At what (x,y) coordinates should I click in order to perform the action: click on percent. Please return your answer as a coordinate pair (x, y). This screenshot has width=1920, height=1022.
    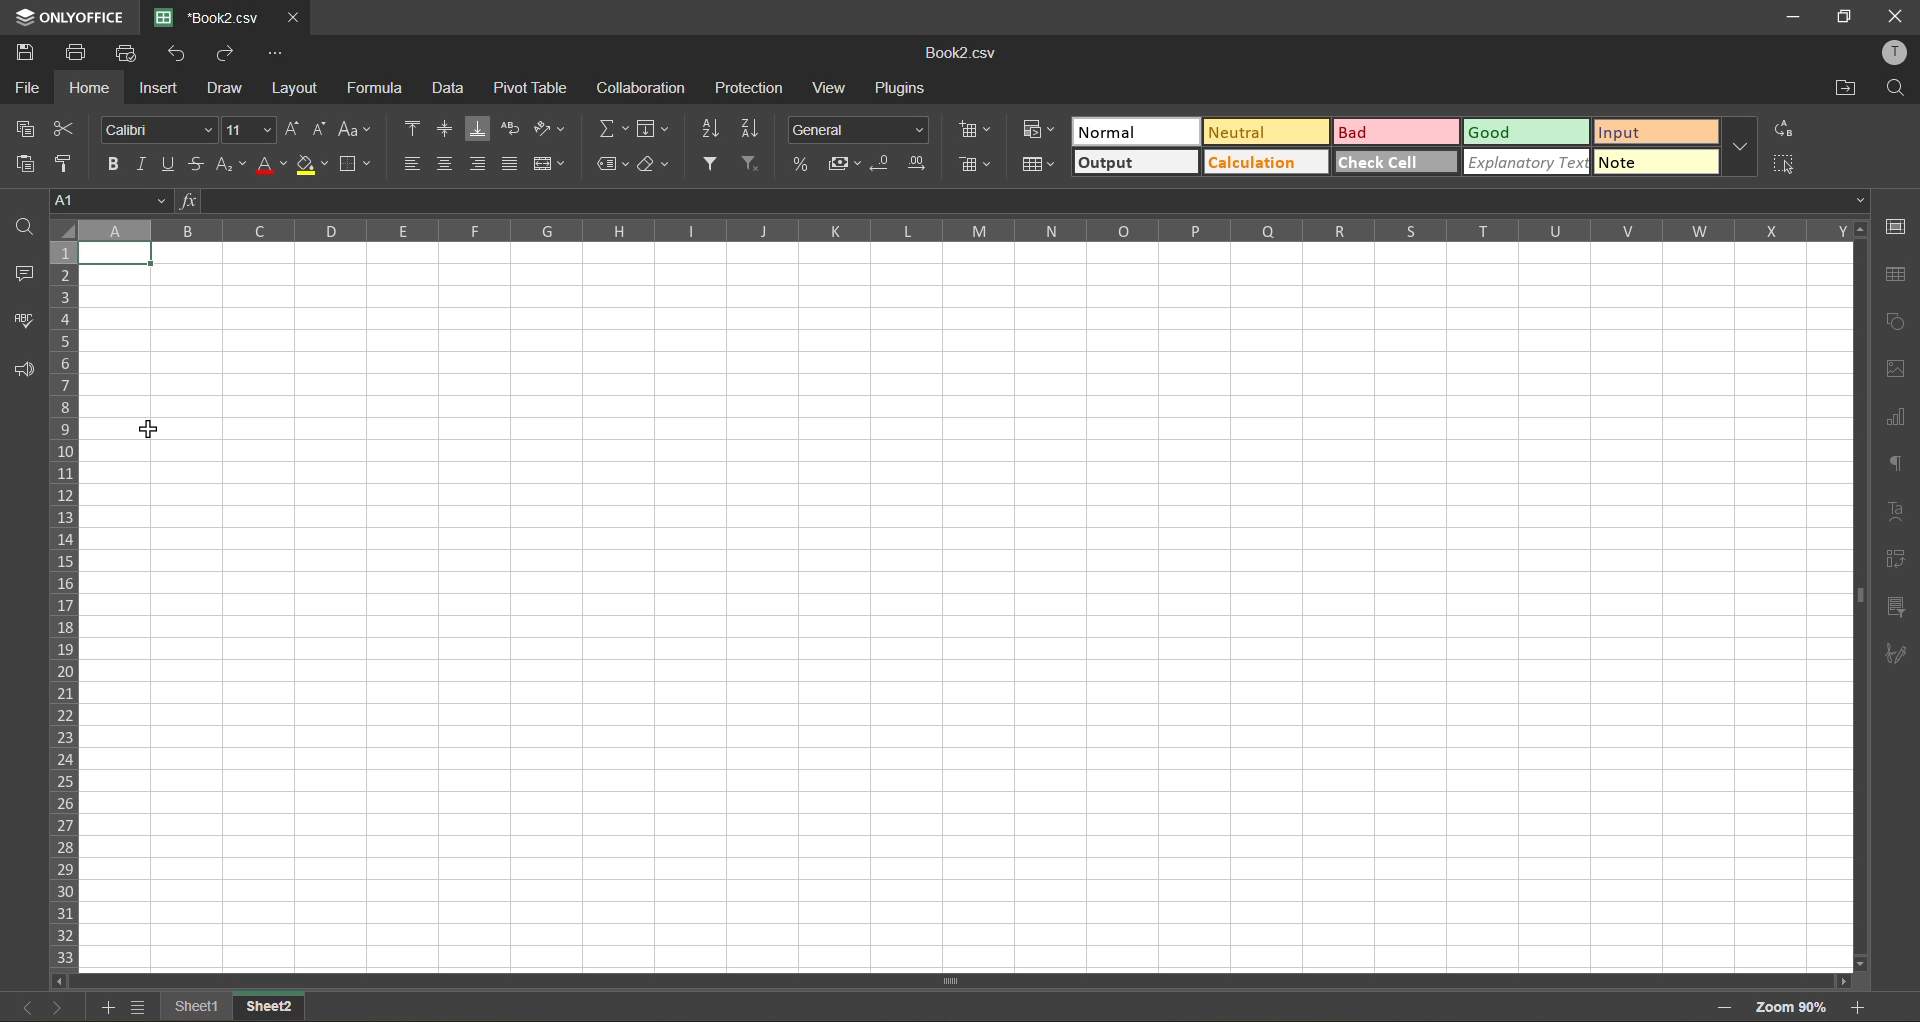
    Looking at the image, I should click on (803, 164).